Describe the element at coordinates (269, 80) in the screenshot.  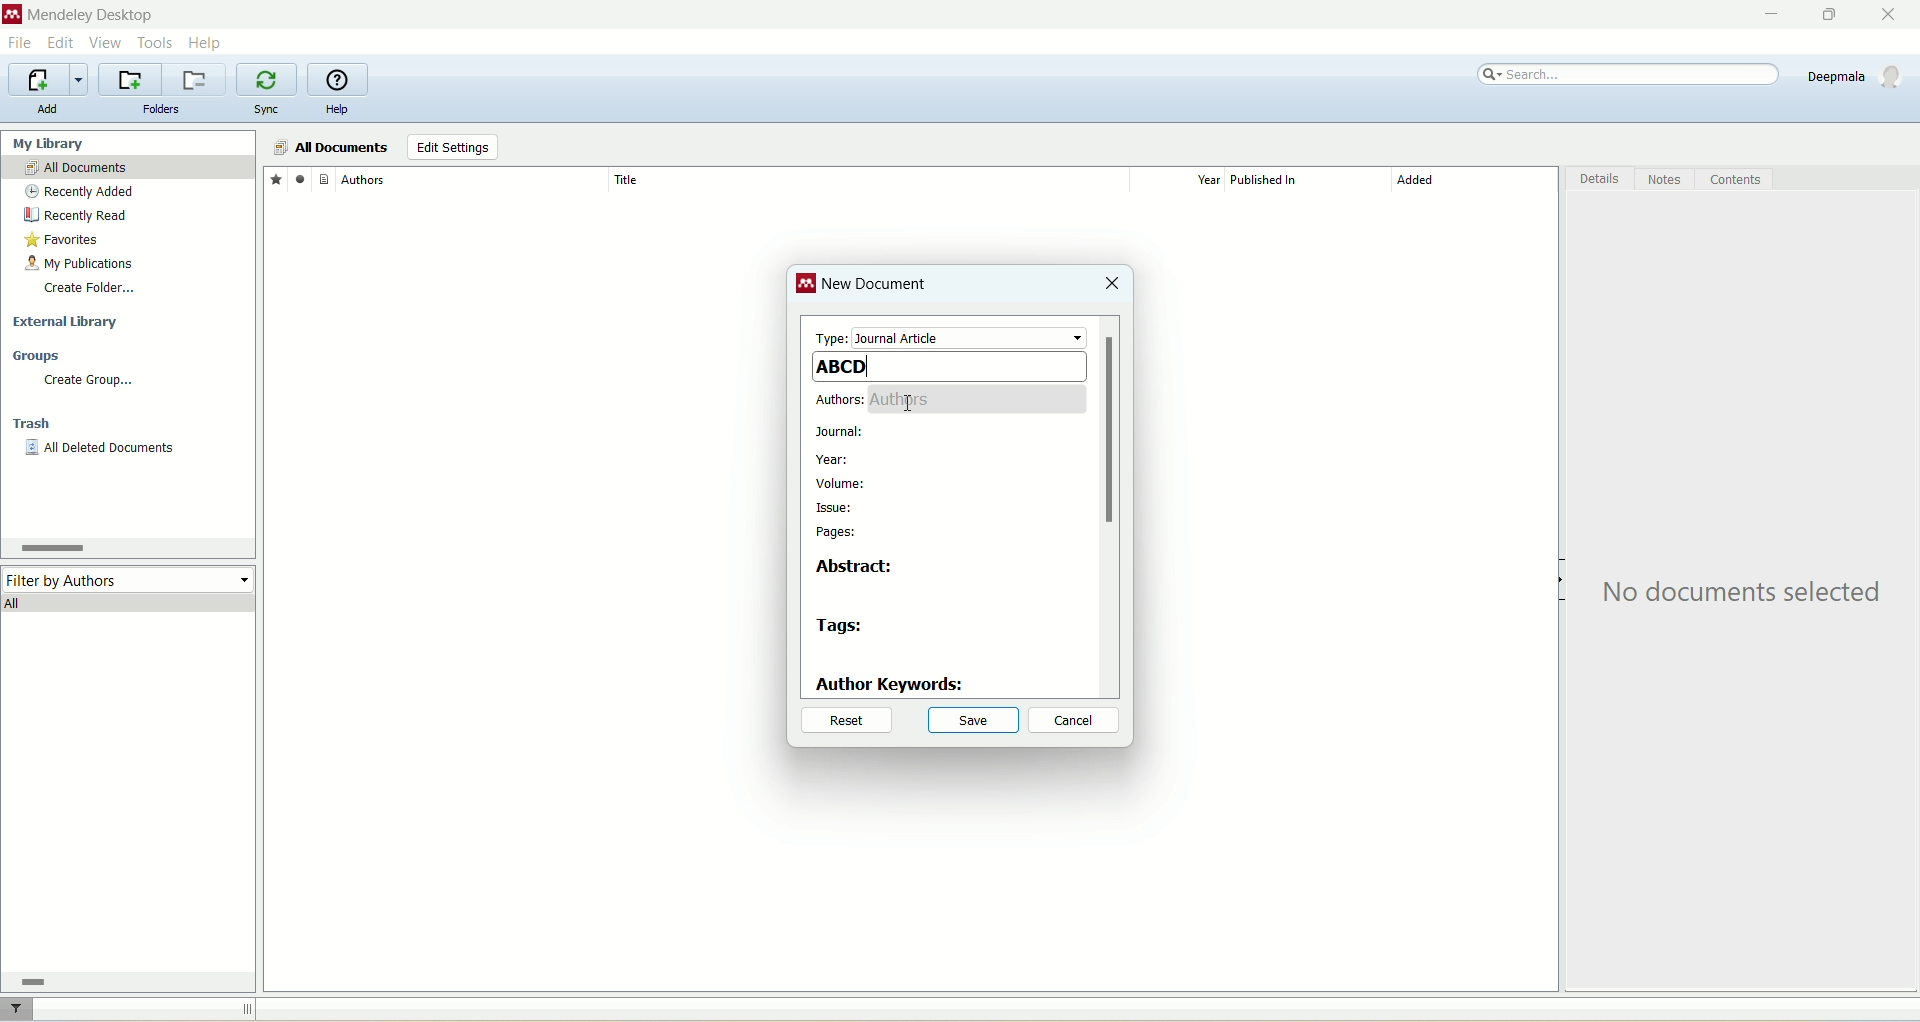
I see `synchronize library with mendeley web` at that location.